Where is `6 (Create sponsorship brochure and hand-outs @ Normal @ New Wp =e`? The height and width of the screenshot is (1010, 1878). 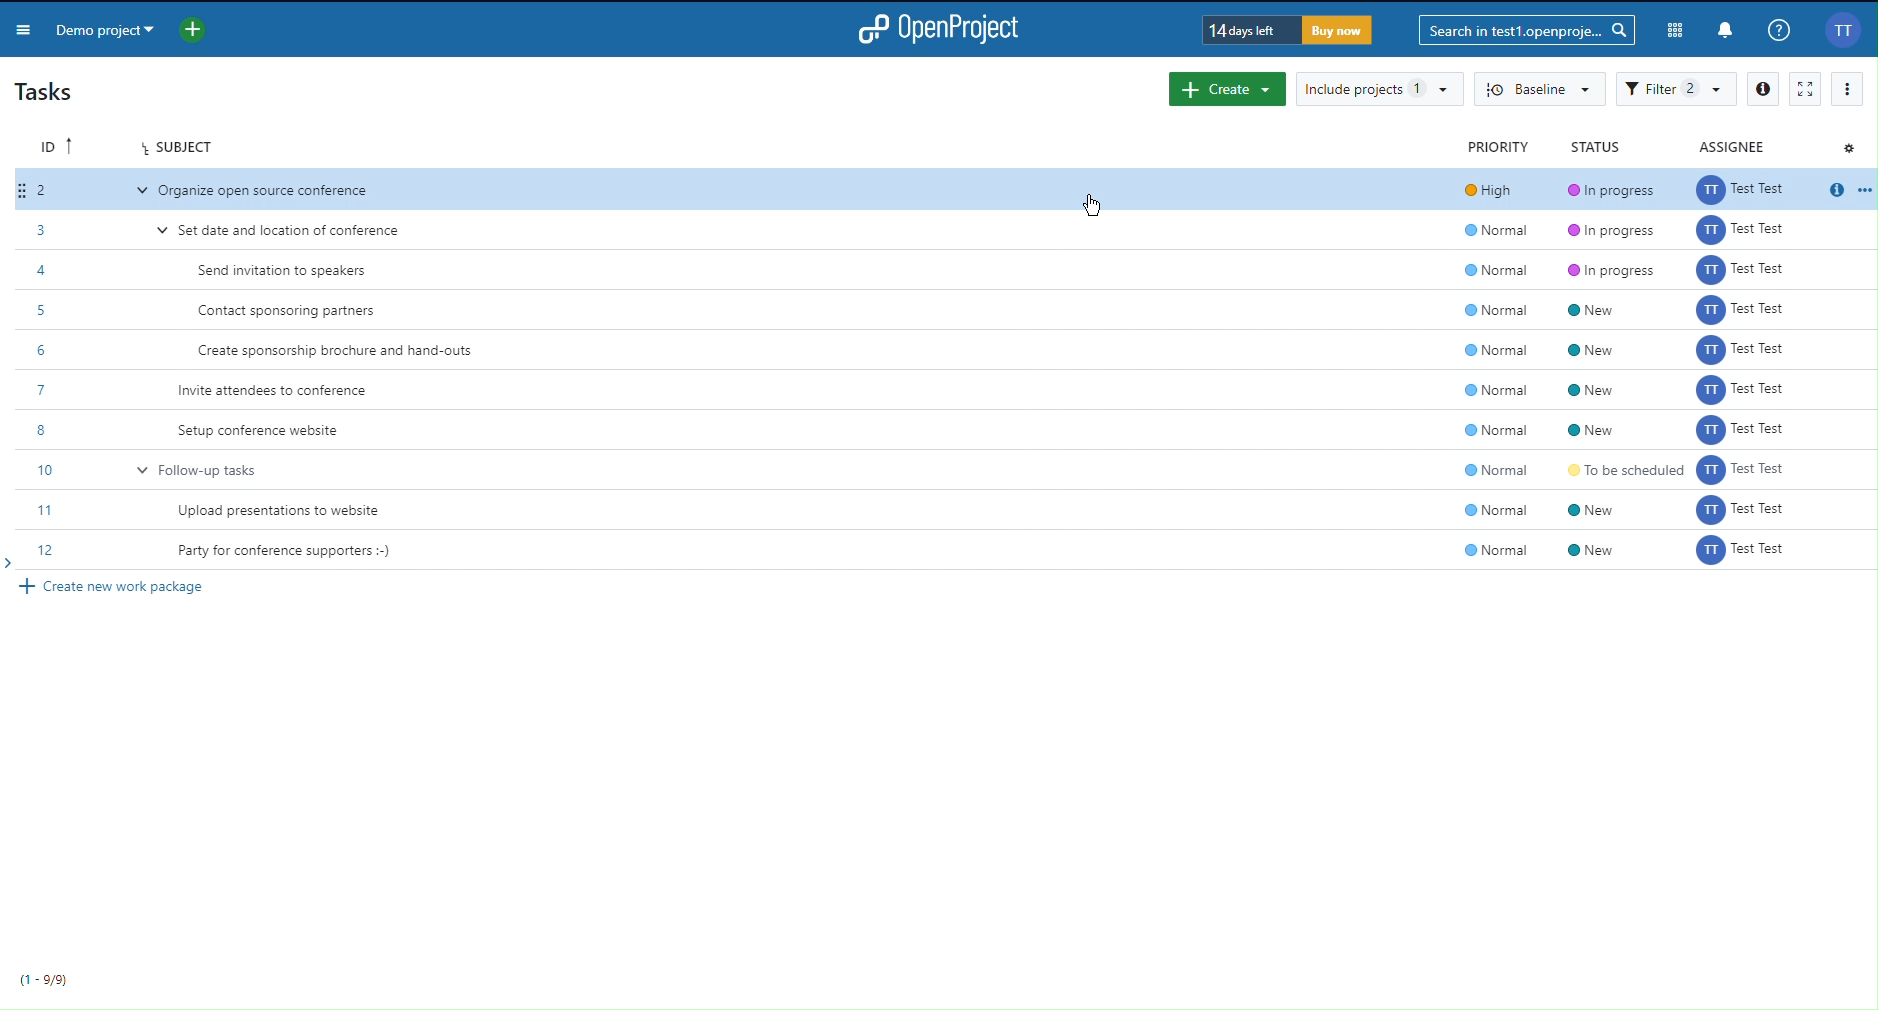
6 (Create sponsorship brochure and hand-outs @ Normal @ New Wp =e is located at coordinates (953, 351).